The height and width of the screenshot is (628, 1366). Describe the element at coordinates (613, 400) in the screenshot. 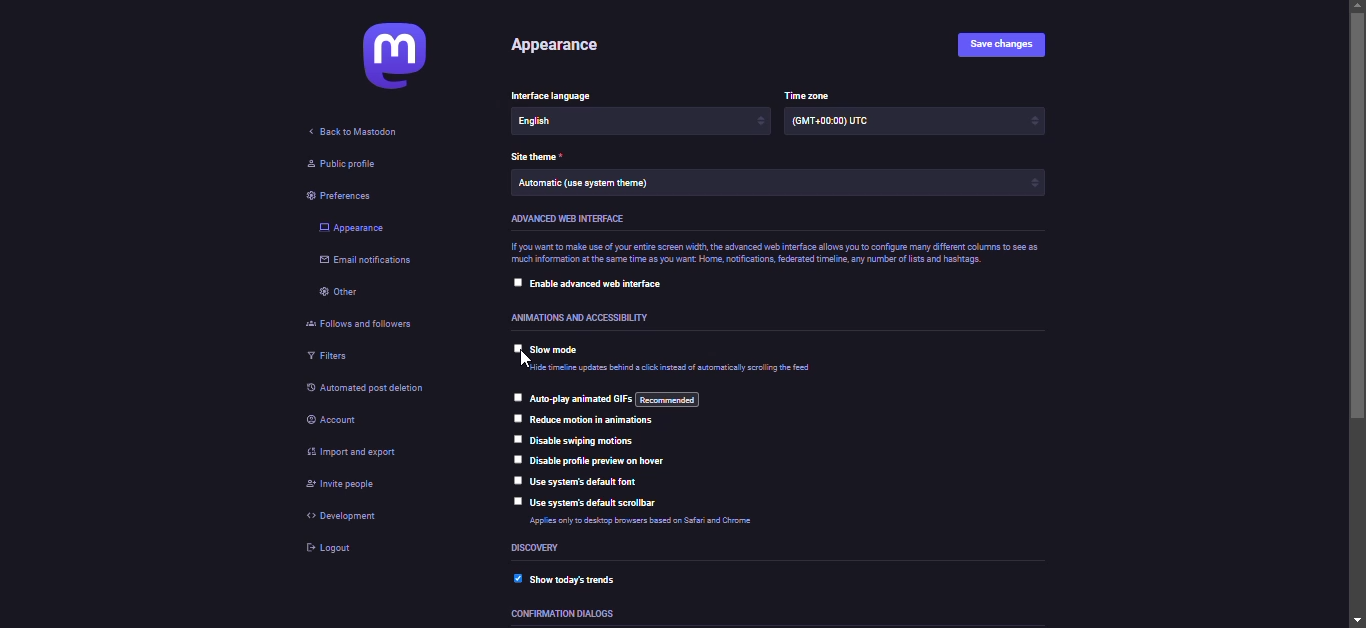

I see `auto-play animated GIFs: recommended` at that location.